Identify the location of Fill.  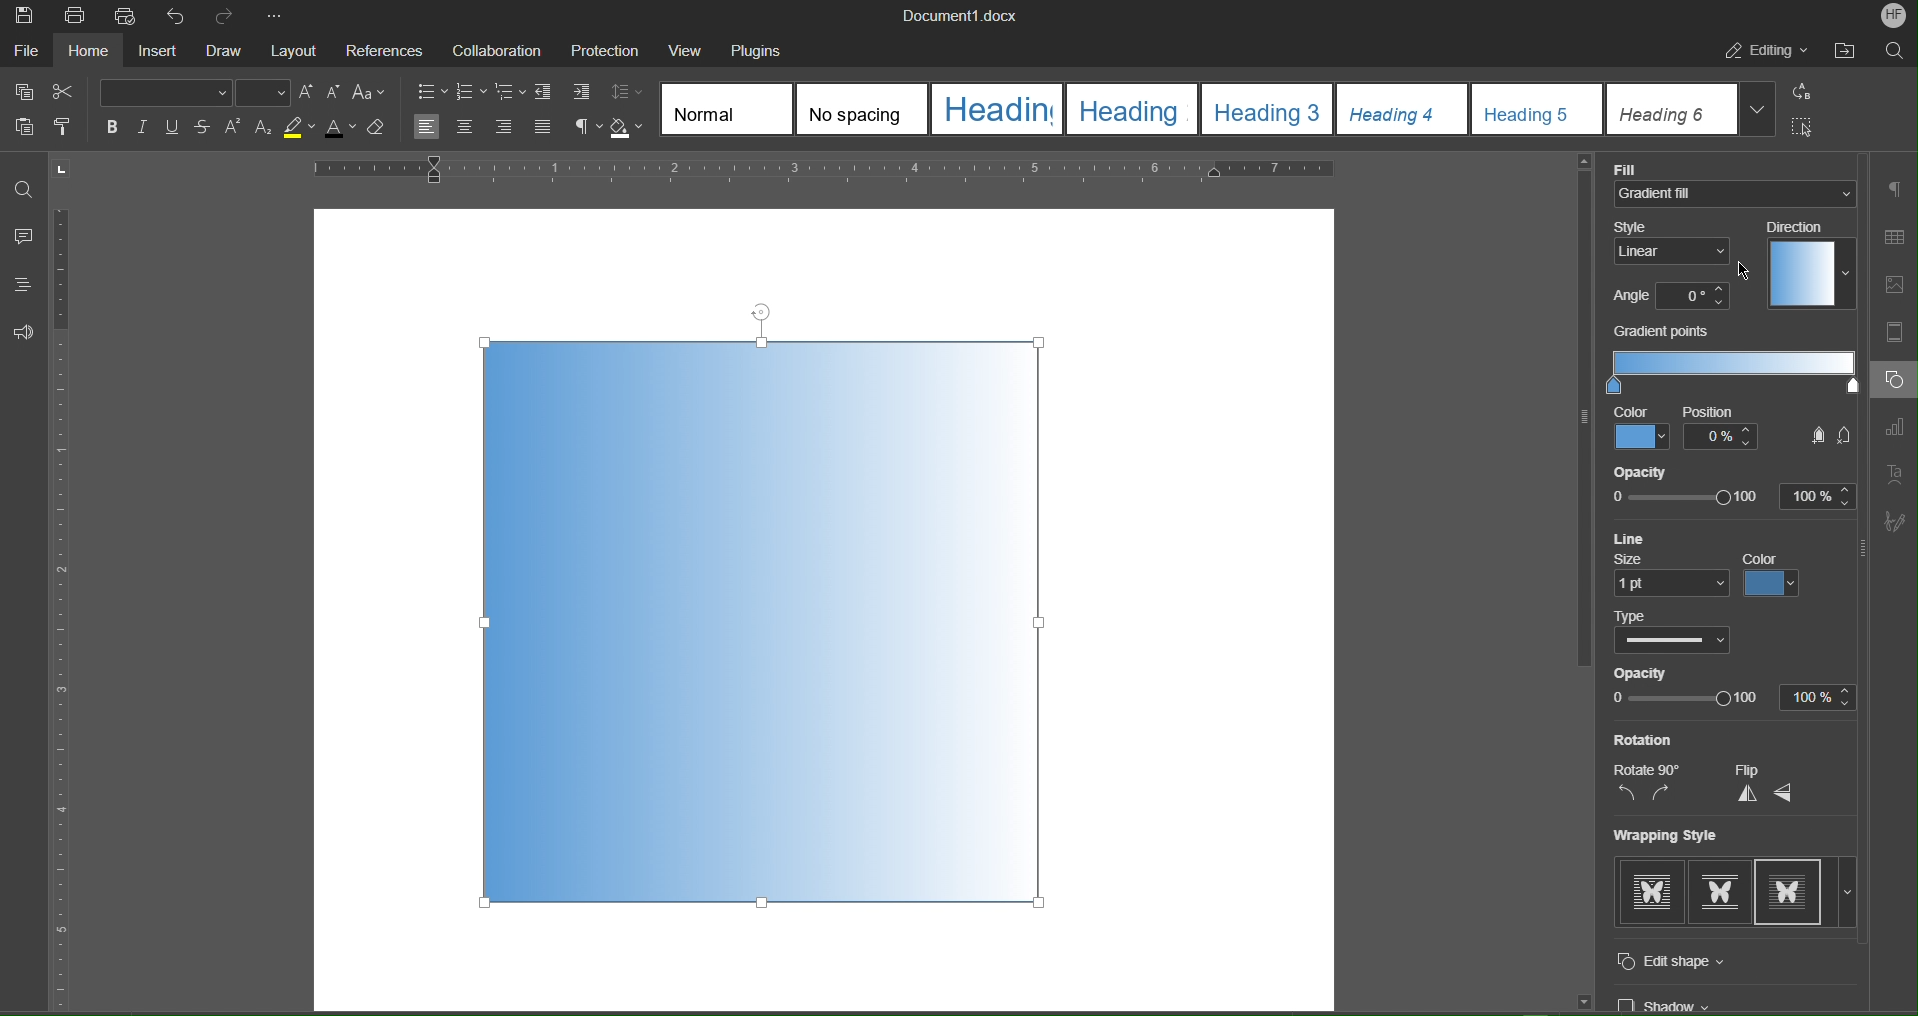
(1640, 164).